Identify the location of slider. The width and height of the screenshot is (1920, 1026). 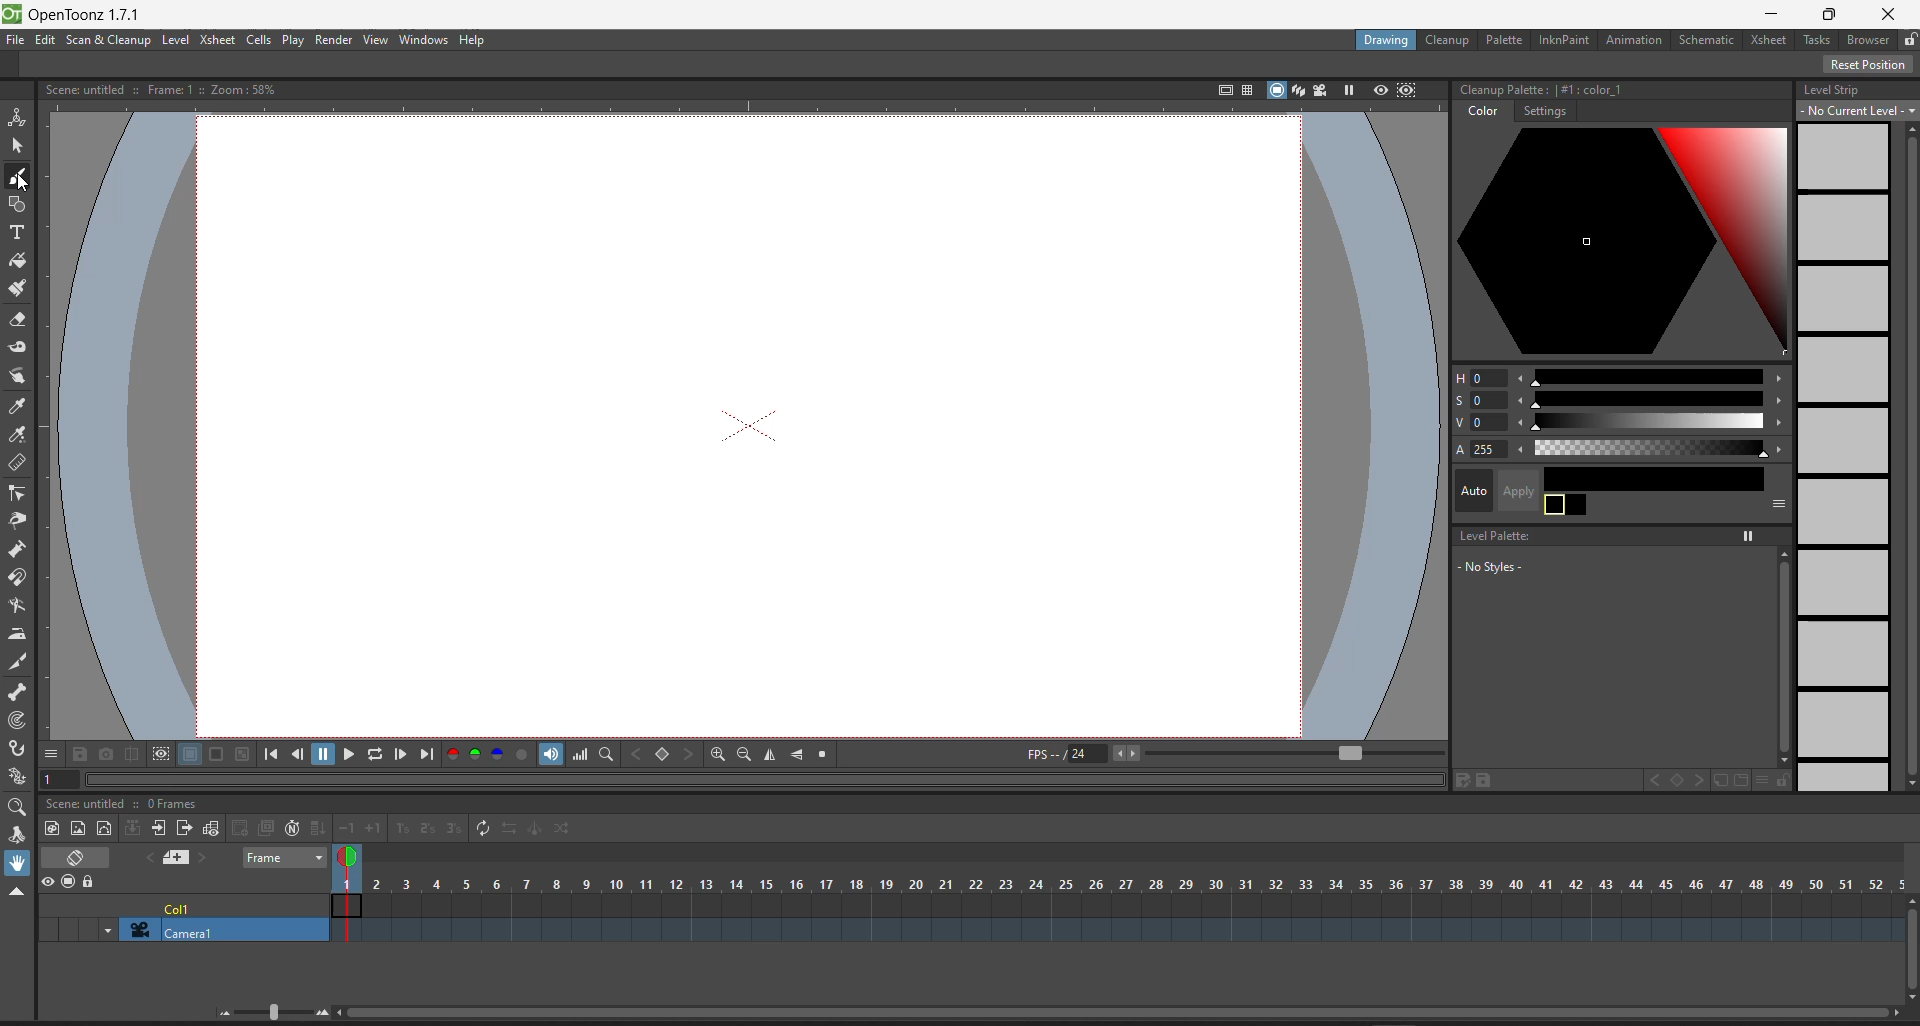
(1647, 400).